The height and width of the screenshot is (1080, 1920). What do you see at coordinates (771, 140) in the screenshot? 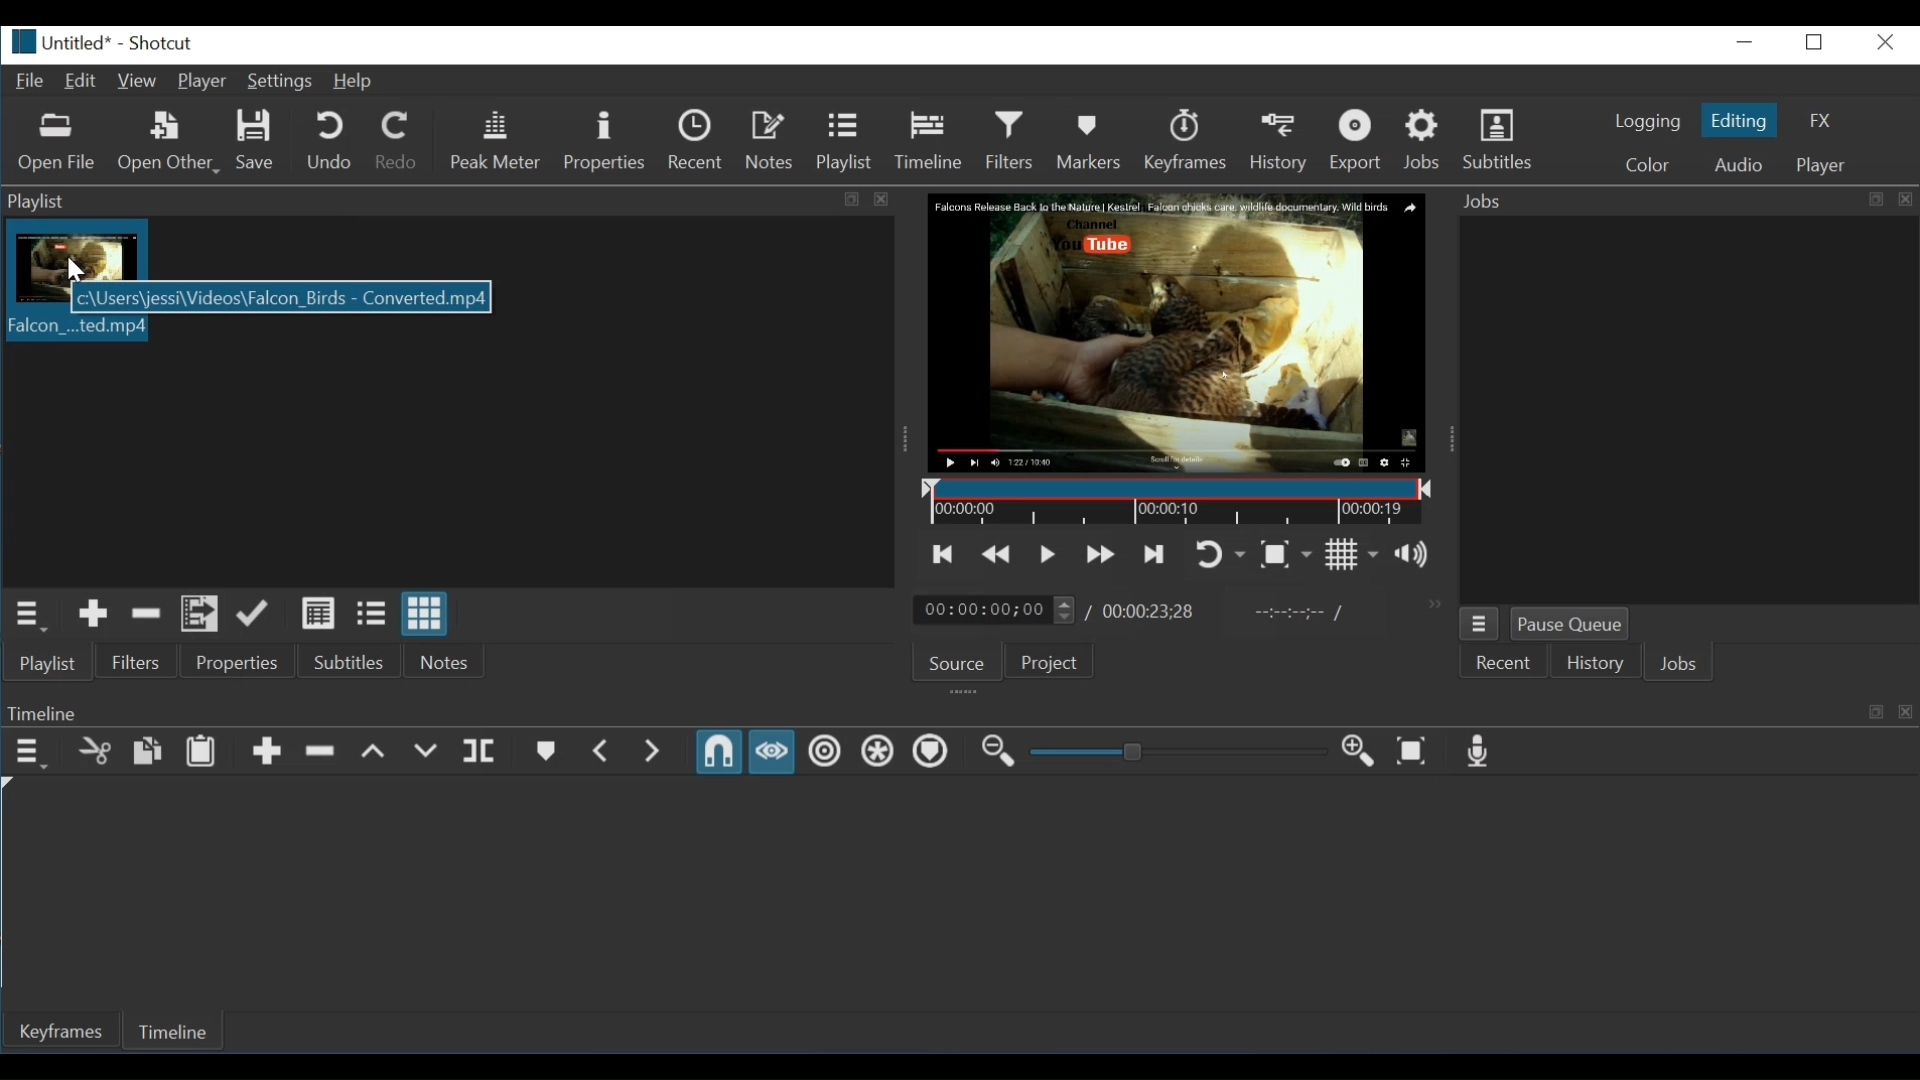
I see `Notes` at bounding box center [771, 140].